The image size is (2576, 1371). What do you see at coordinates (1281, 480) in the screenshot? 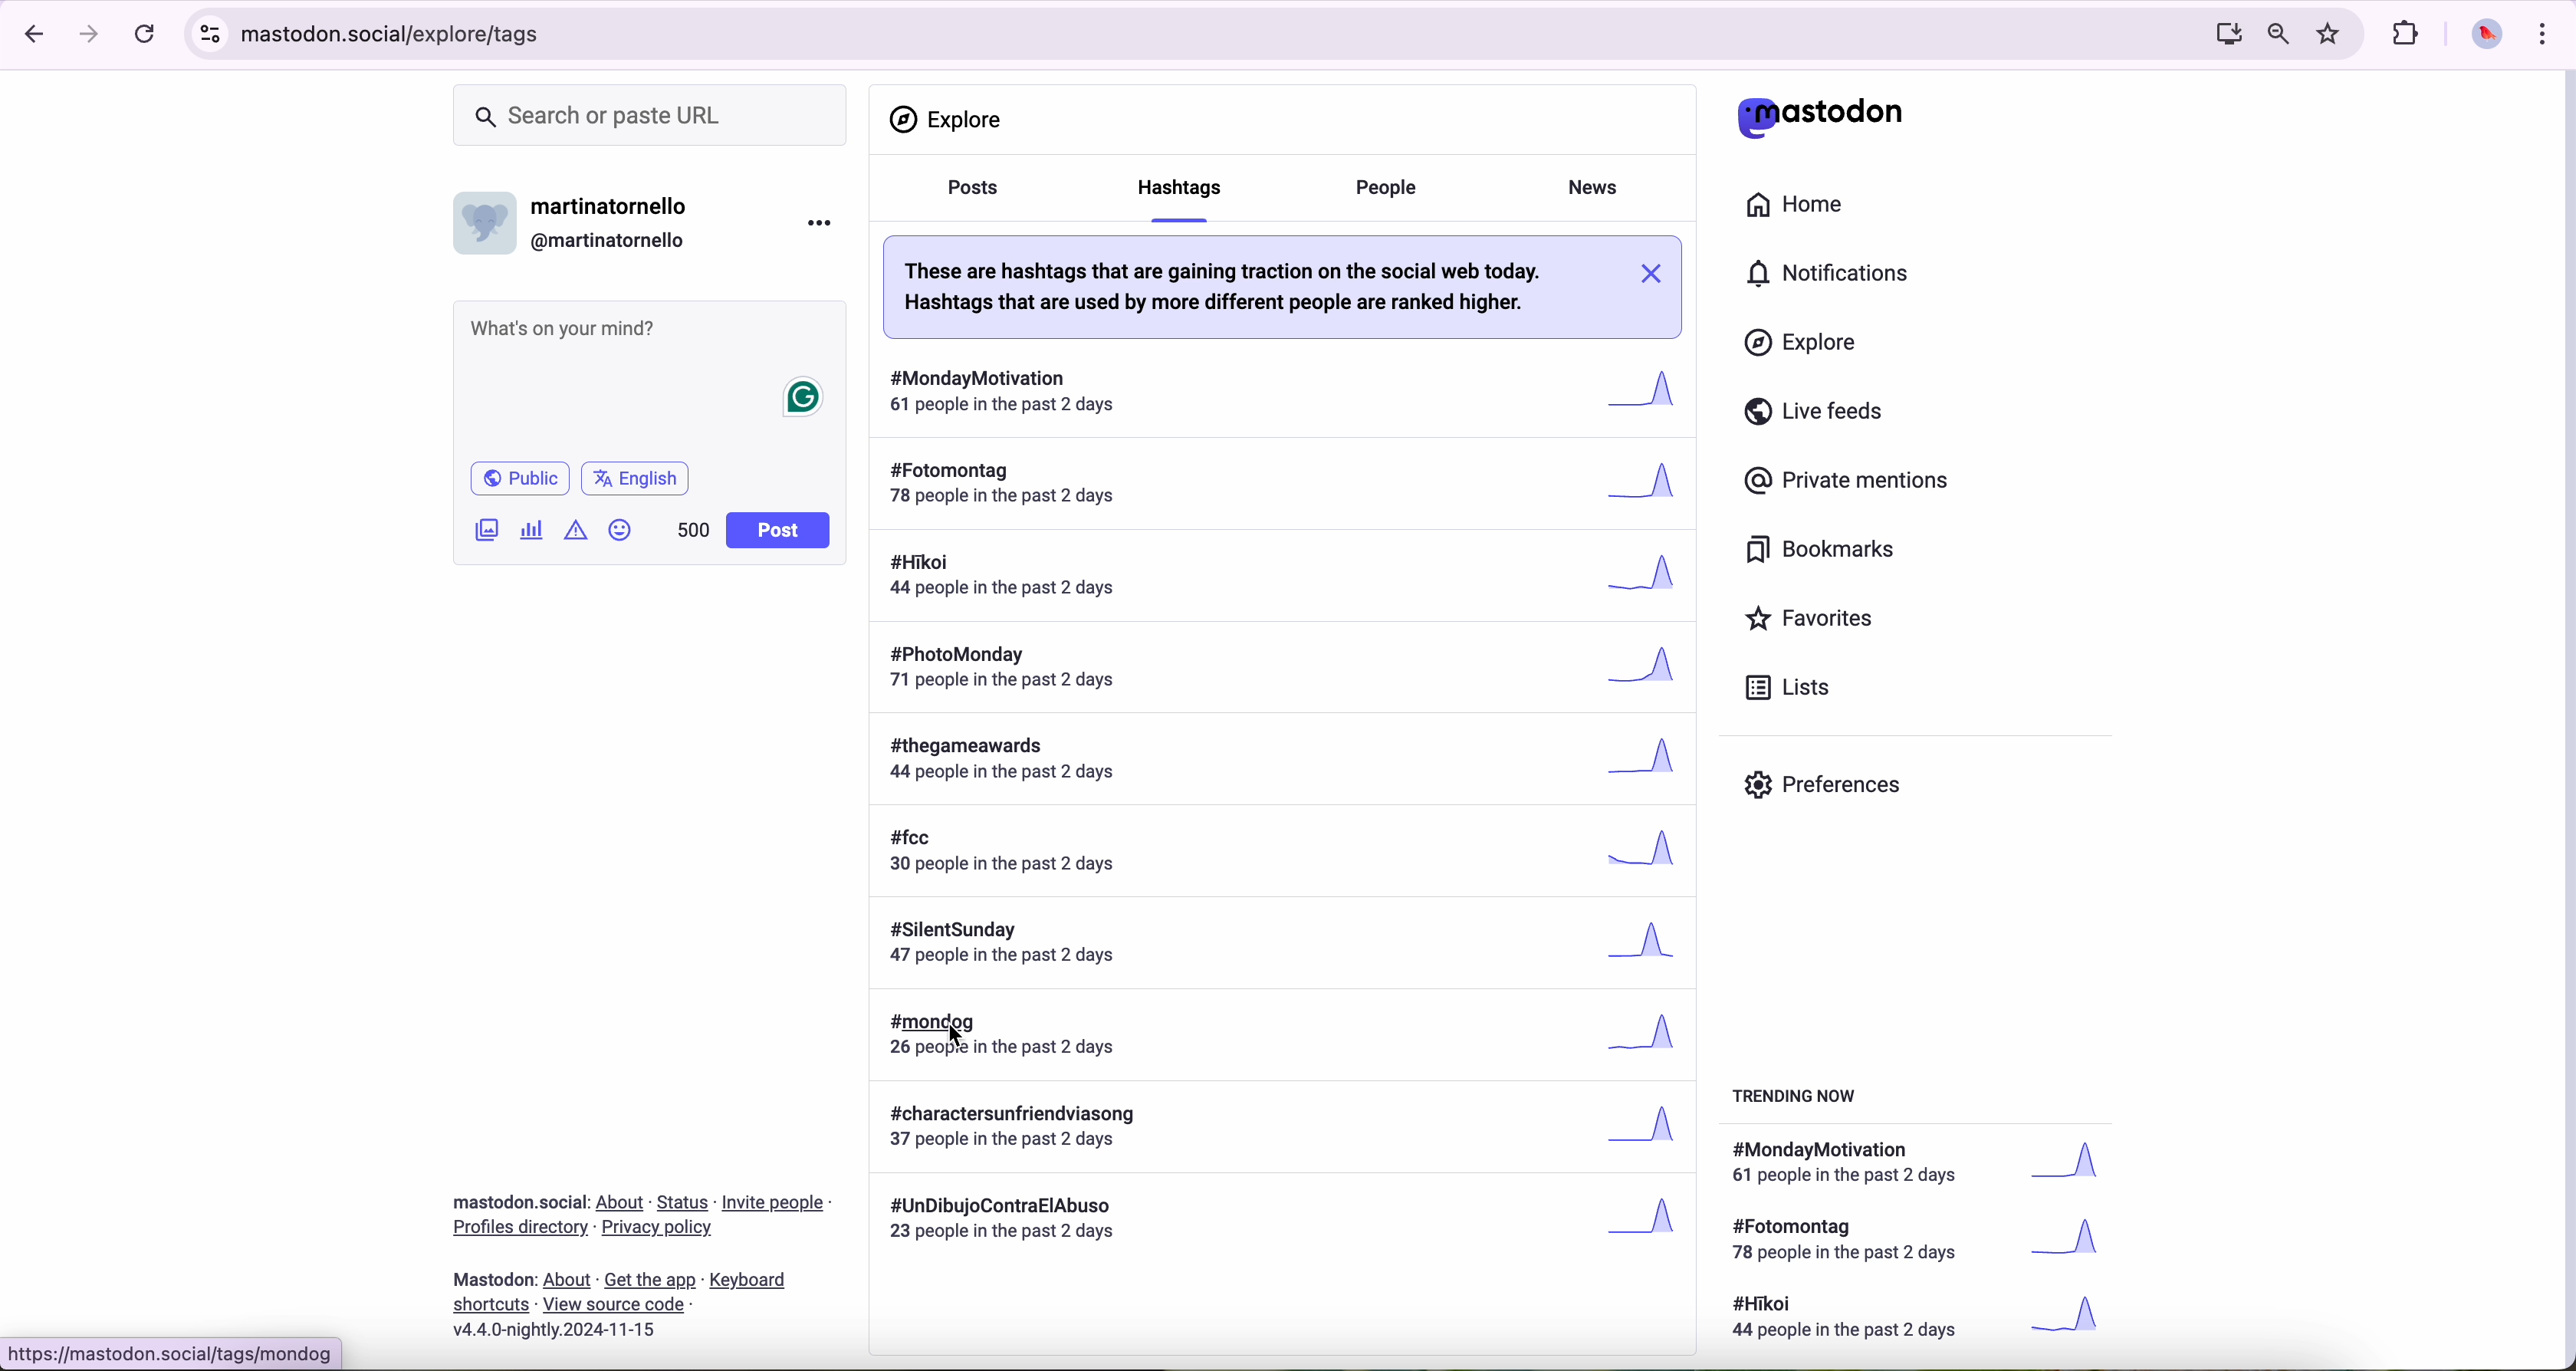
I see `#Fotomontag` at bounding box center [1281, 480].